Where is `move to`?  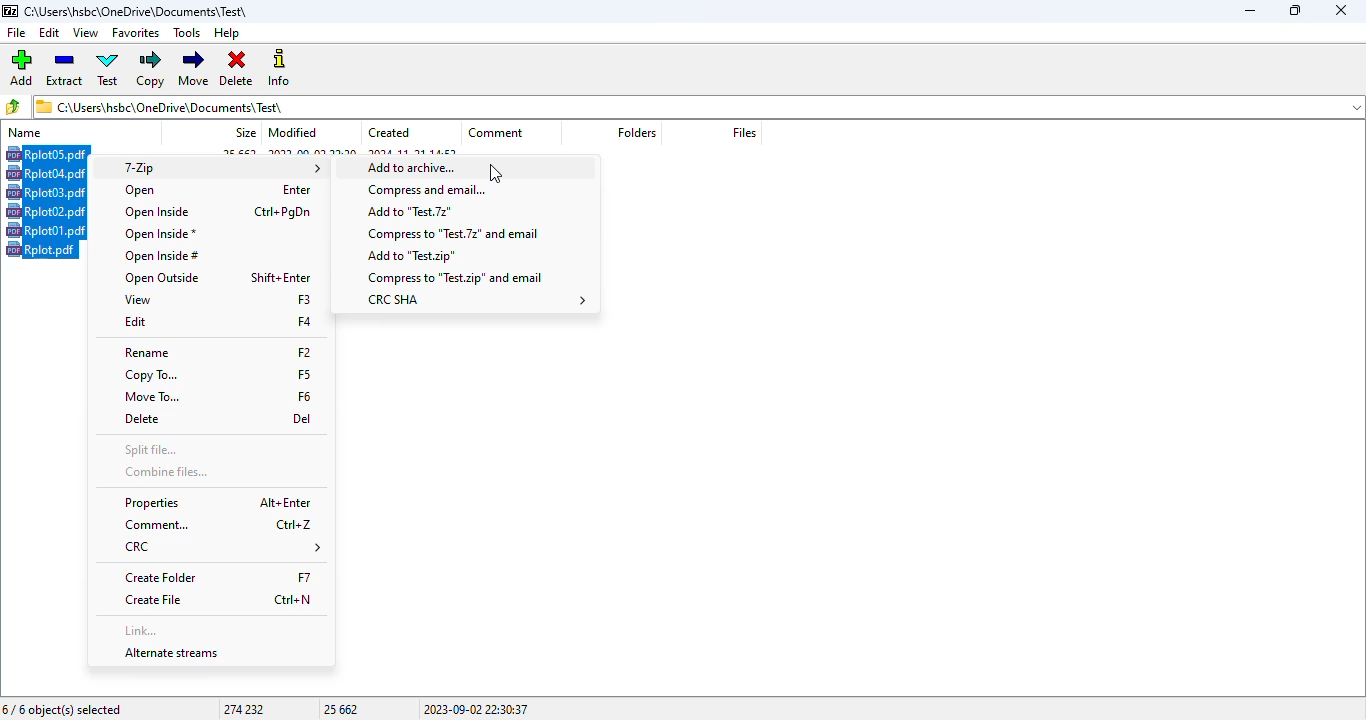 move to is located at coordinates (217, 398).